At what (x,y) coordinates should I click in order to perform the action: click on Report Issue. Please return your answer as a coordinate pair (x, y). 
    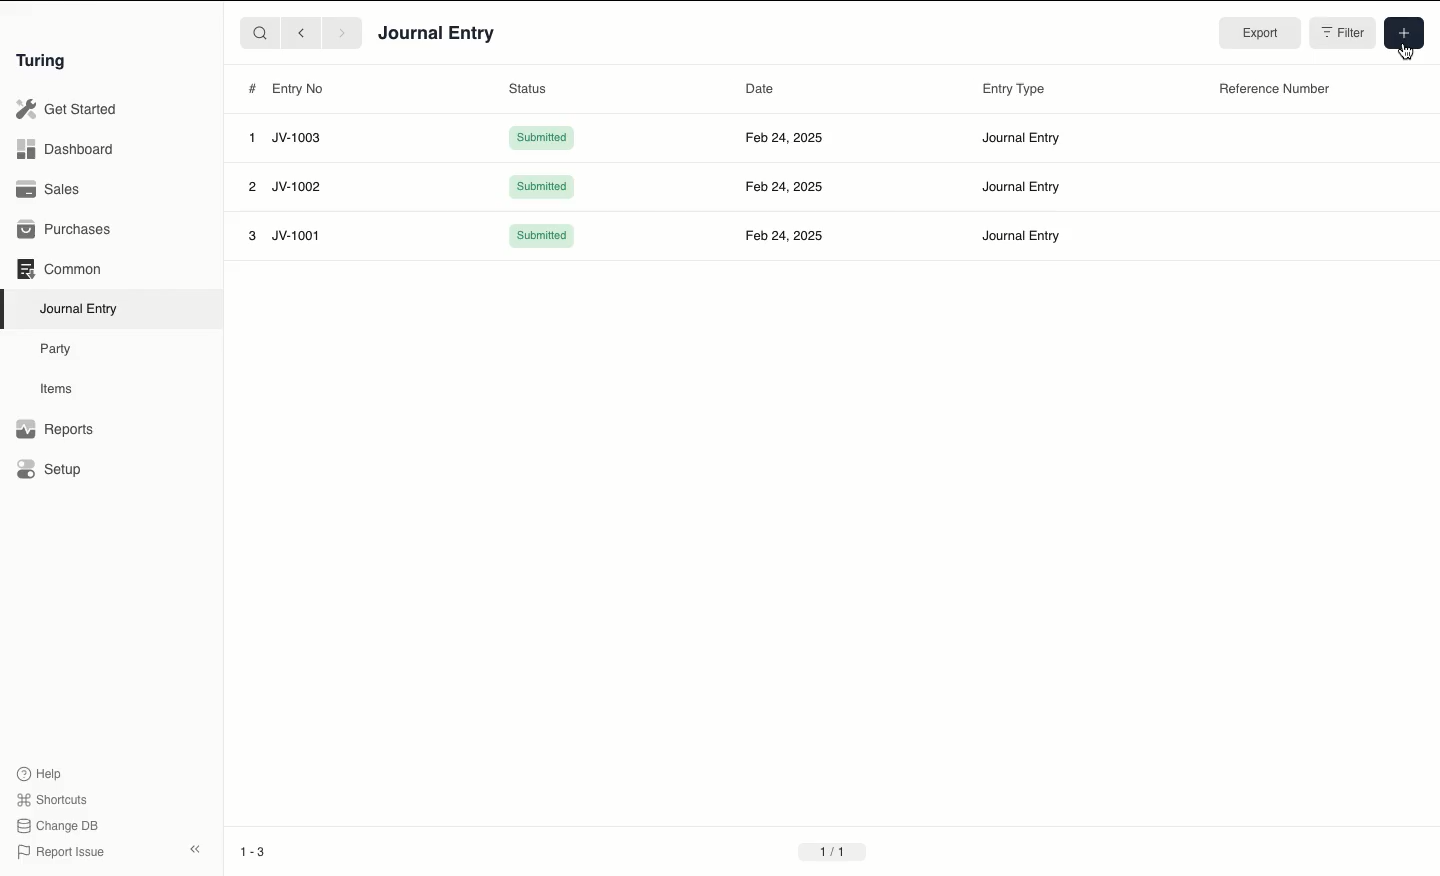
    Looking at the image, I should click on (63, 853).